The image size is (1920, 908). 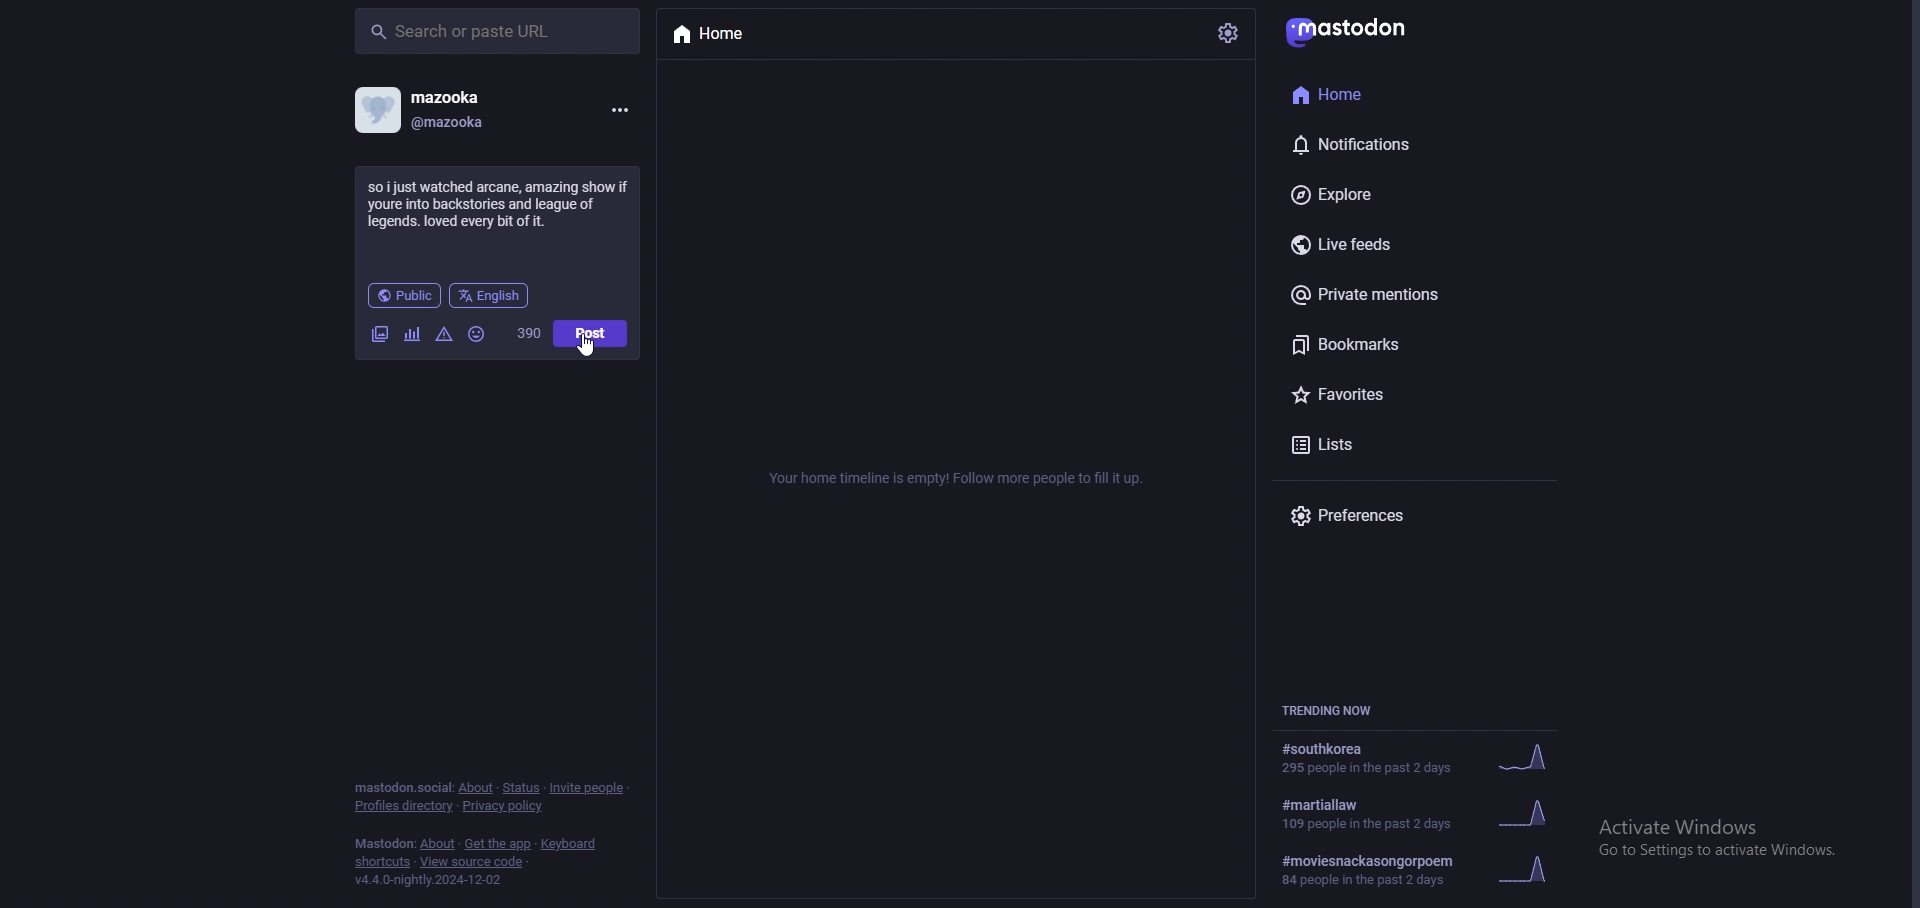 I want to click on trending, so click(x=1432, y=870).